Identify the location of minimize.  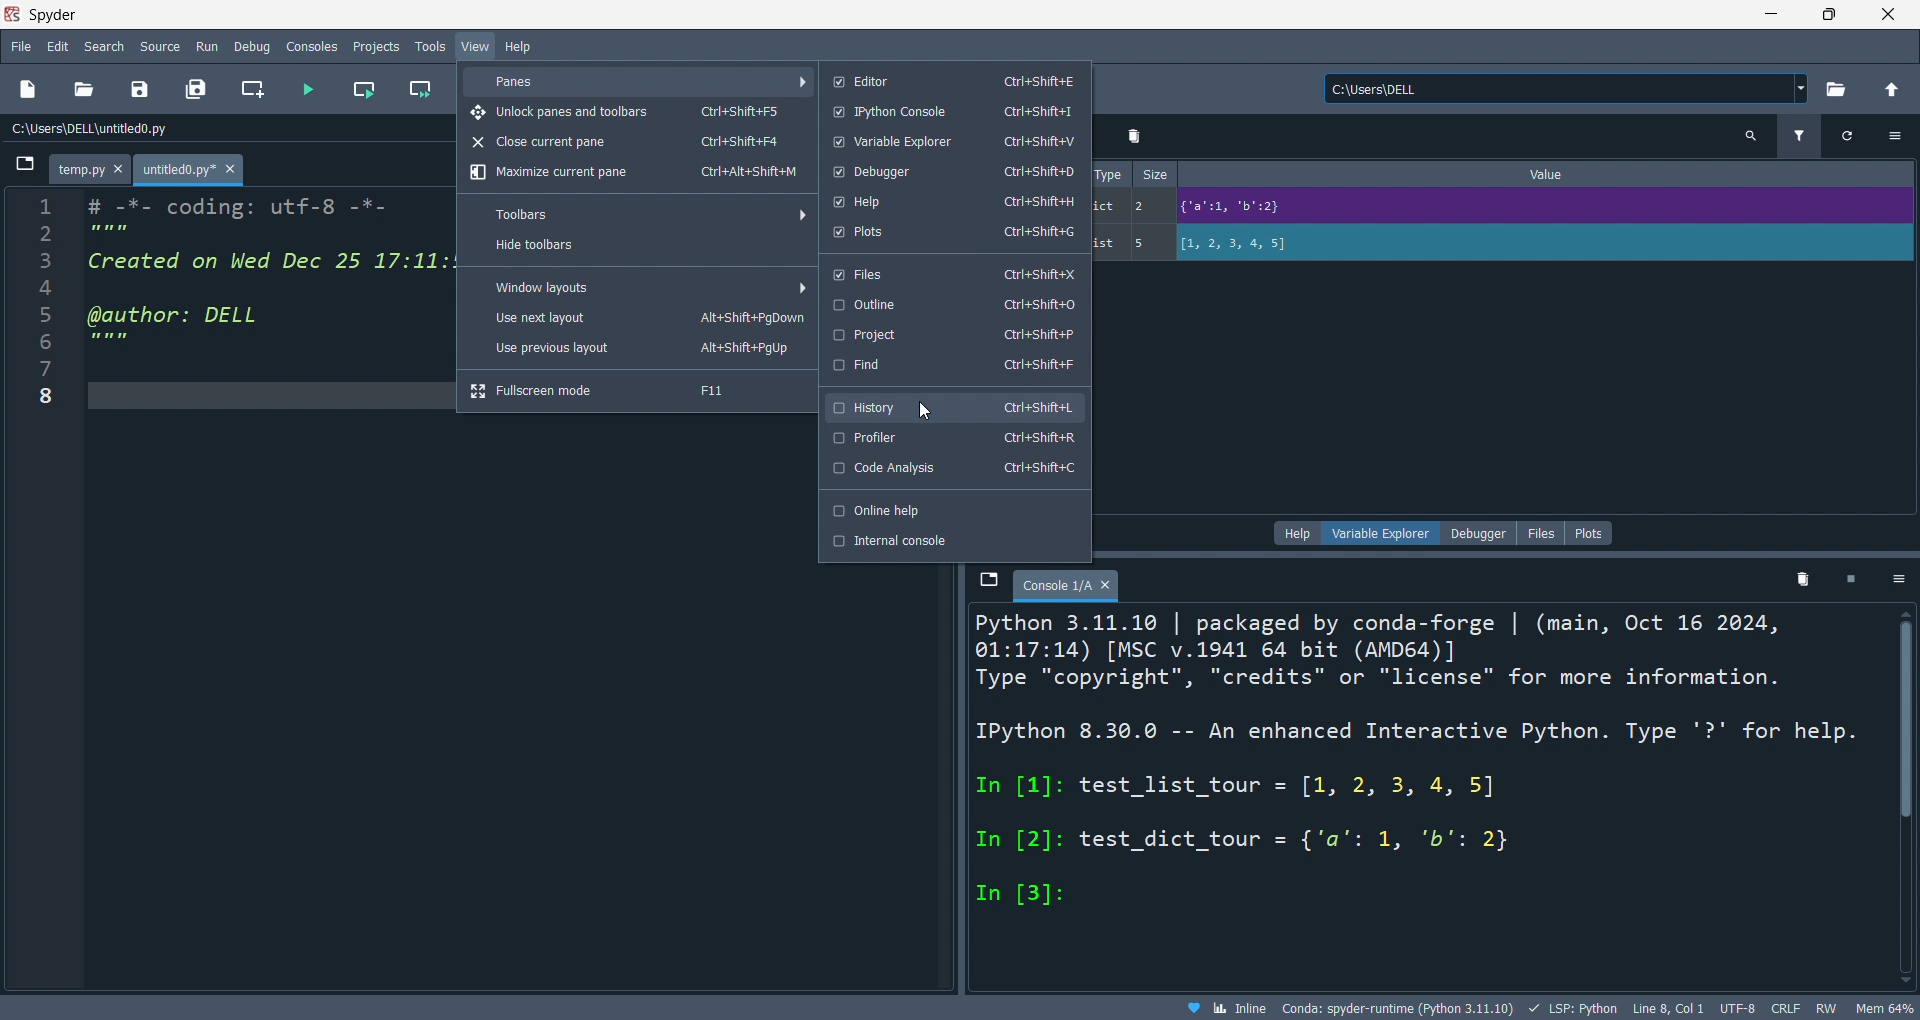
(1768, 13).